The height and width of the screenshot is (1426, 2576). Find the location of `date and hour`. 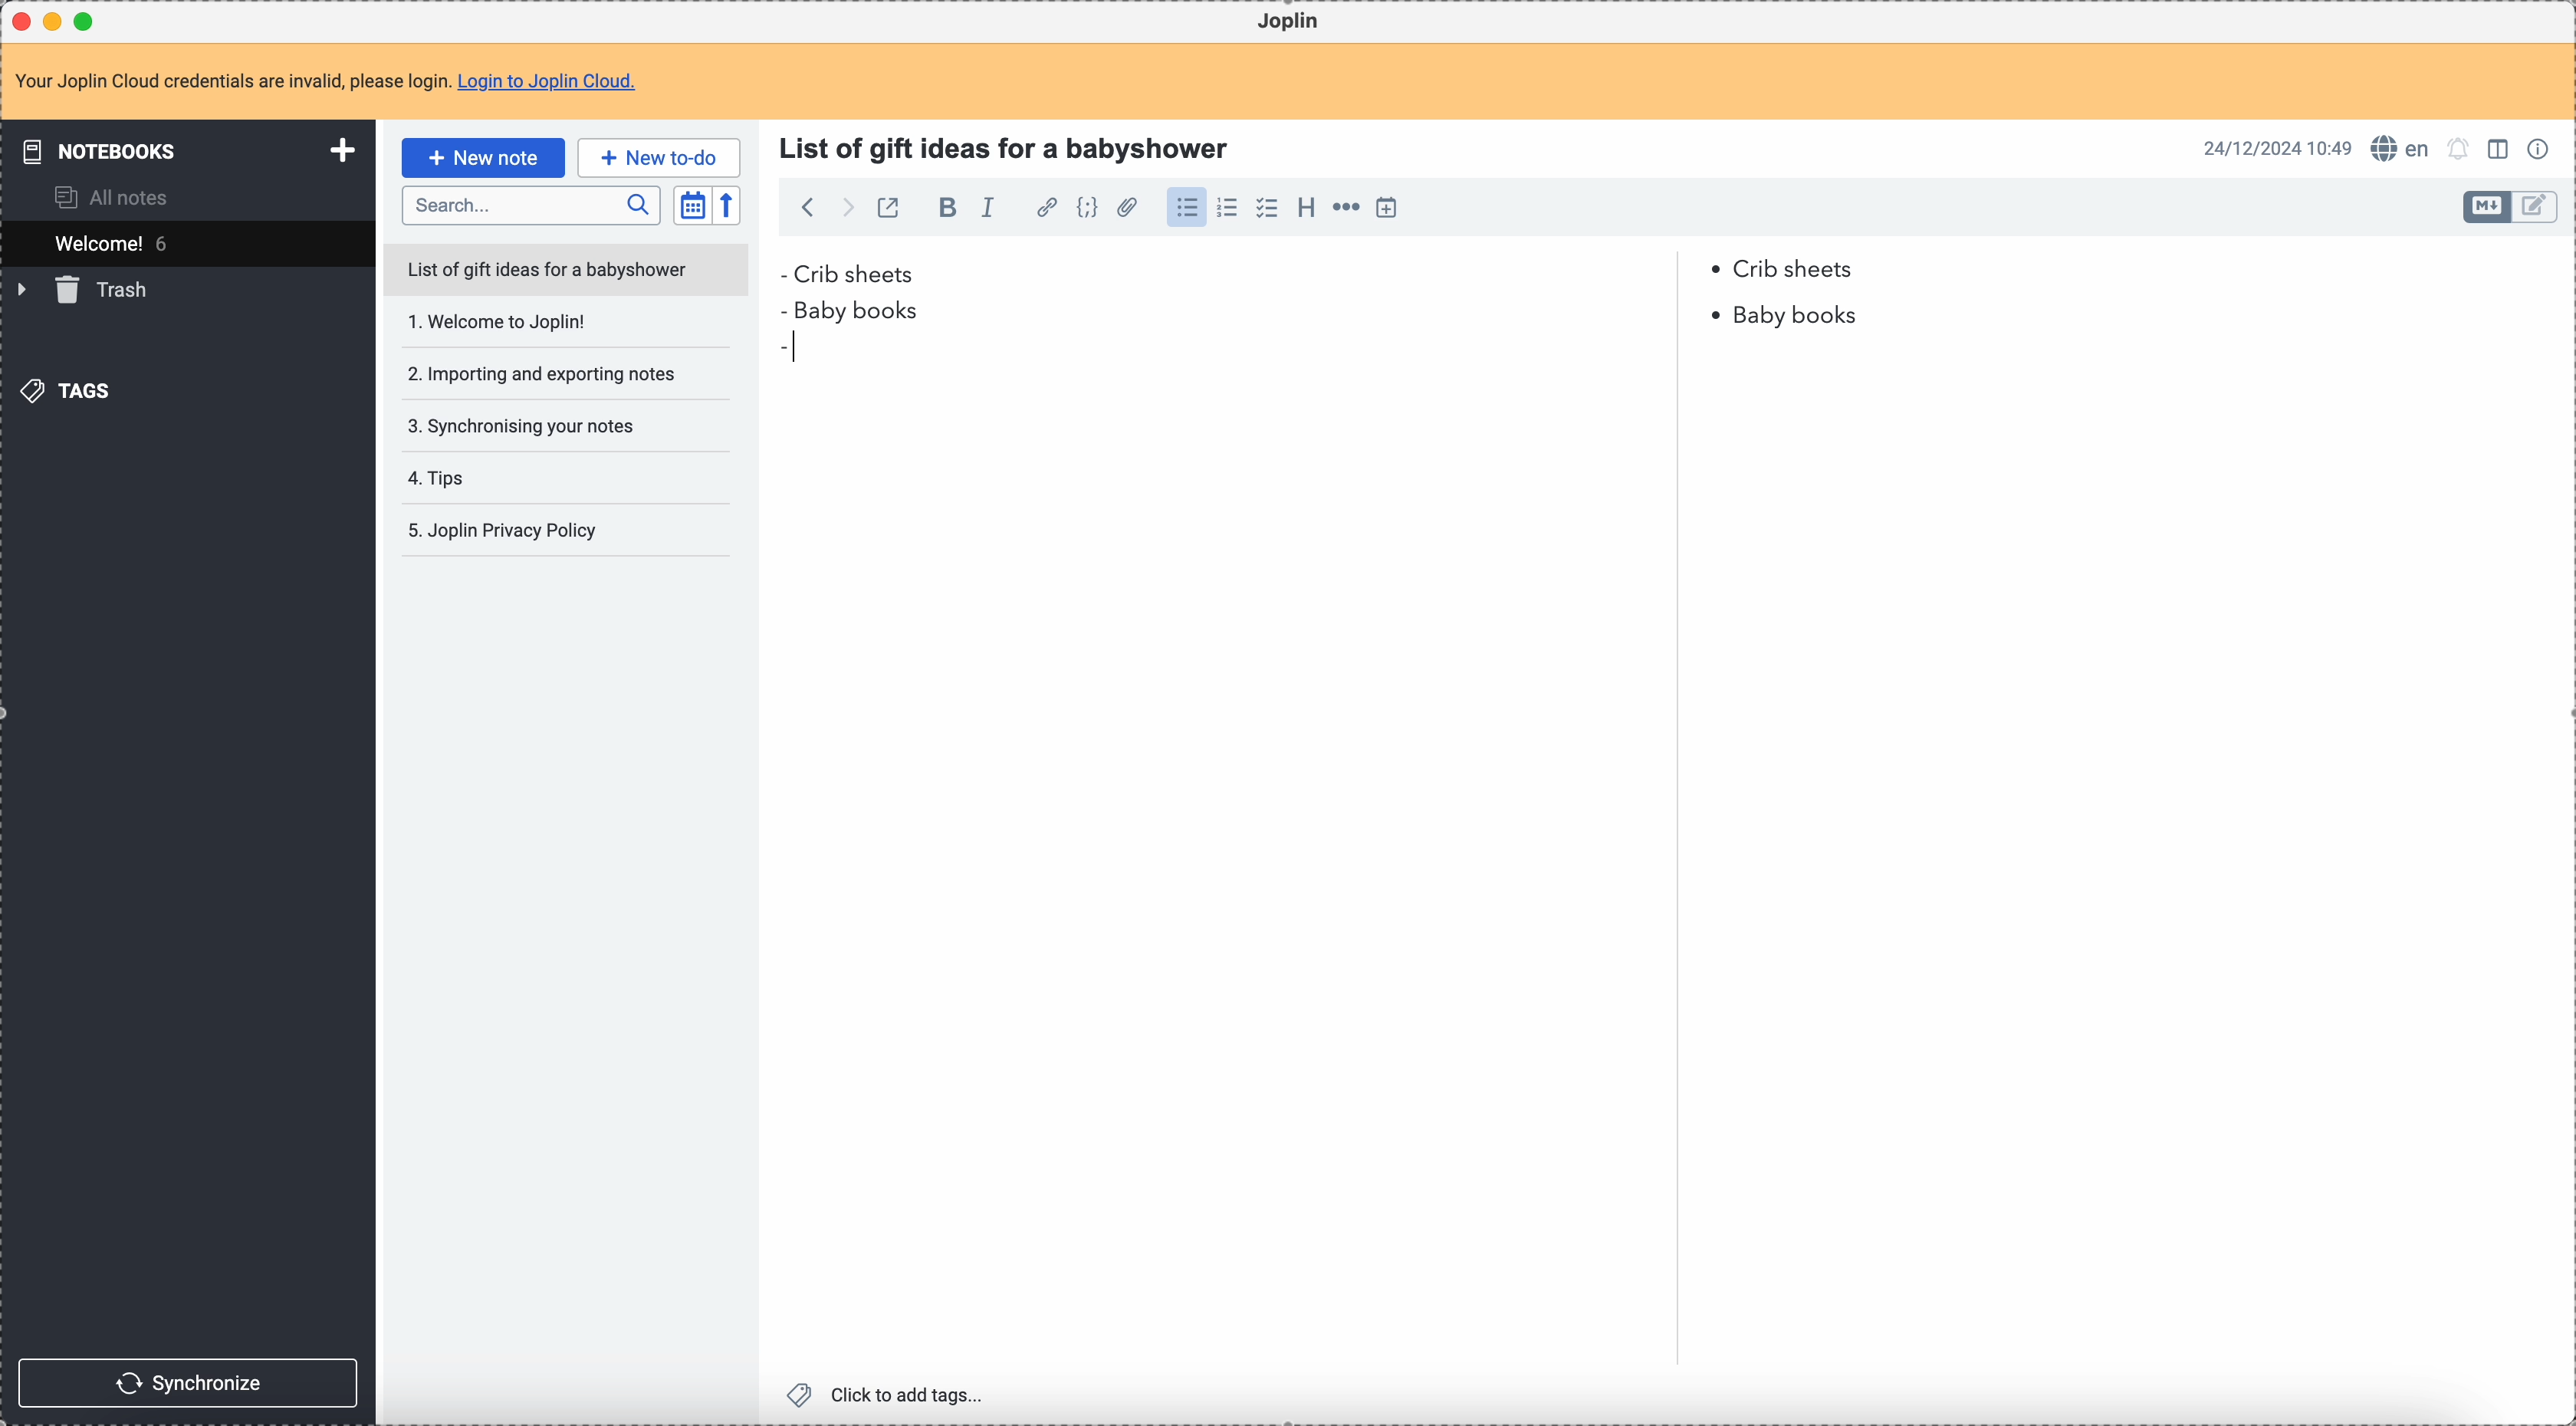

date and hour is located at coordinates (2277, 148).